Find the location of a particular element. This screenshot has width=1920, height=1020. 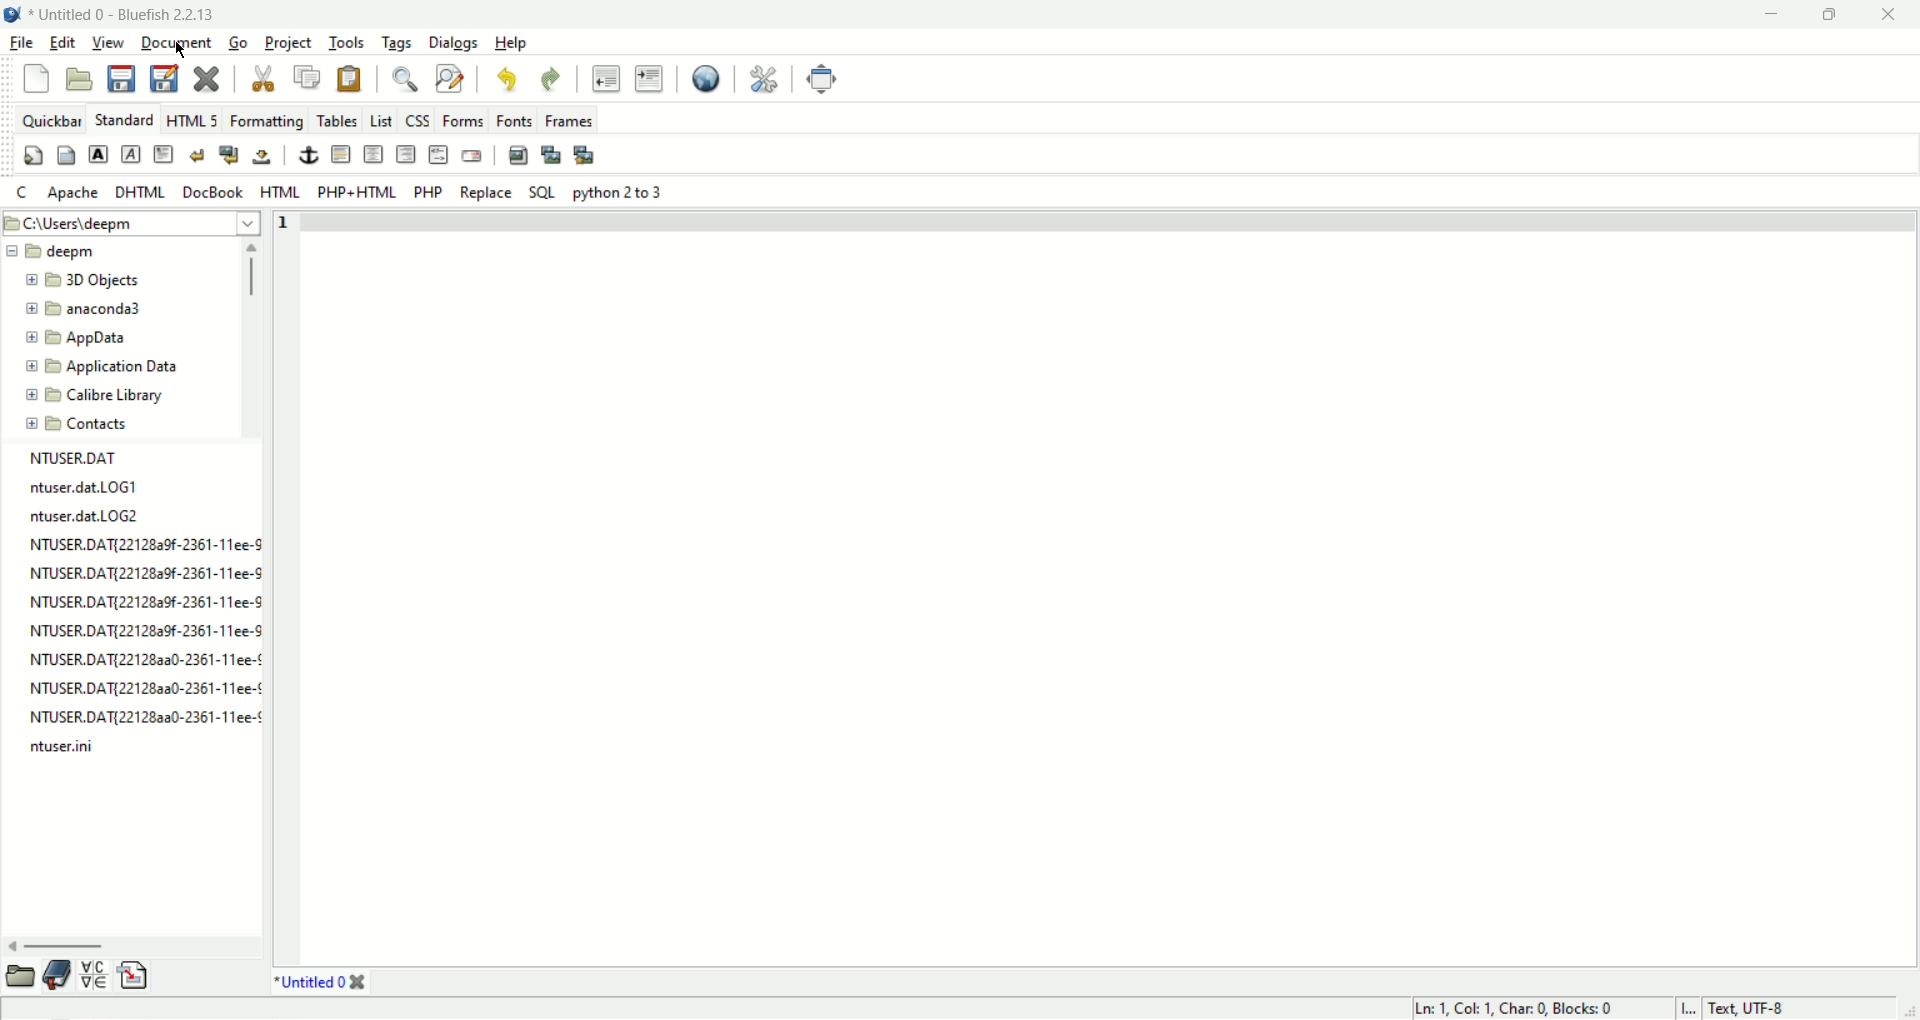

cut is located at coordinates (265, 78).